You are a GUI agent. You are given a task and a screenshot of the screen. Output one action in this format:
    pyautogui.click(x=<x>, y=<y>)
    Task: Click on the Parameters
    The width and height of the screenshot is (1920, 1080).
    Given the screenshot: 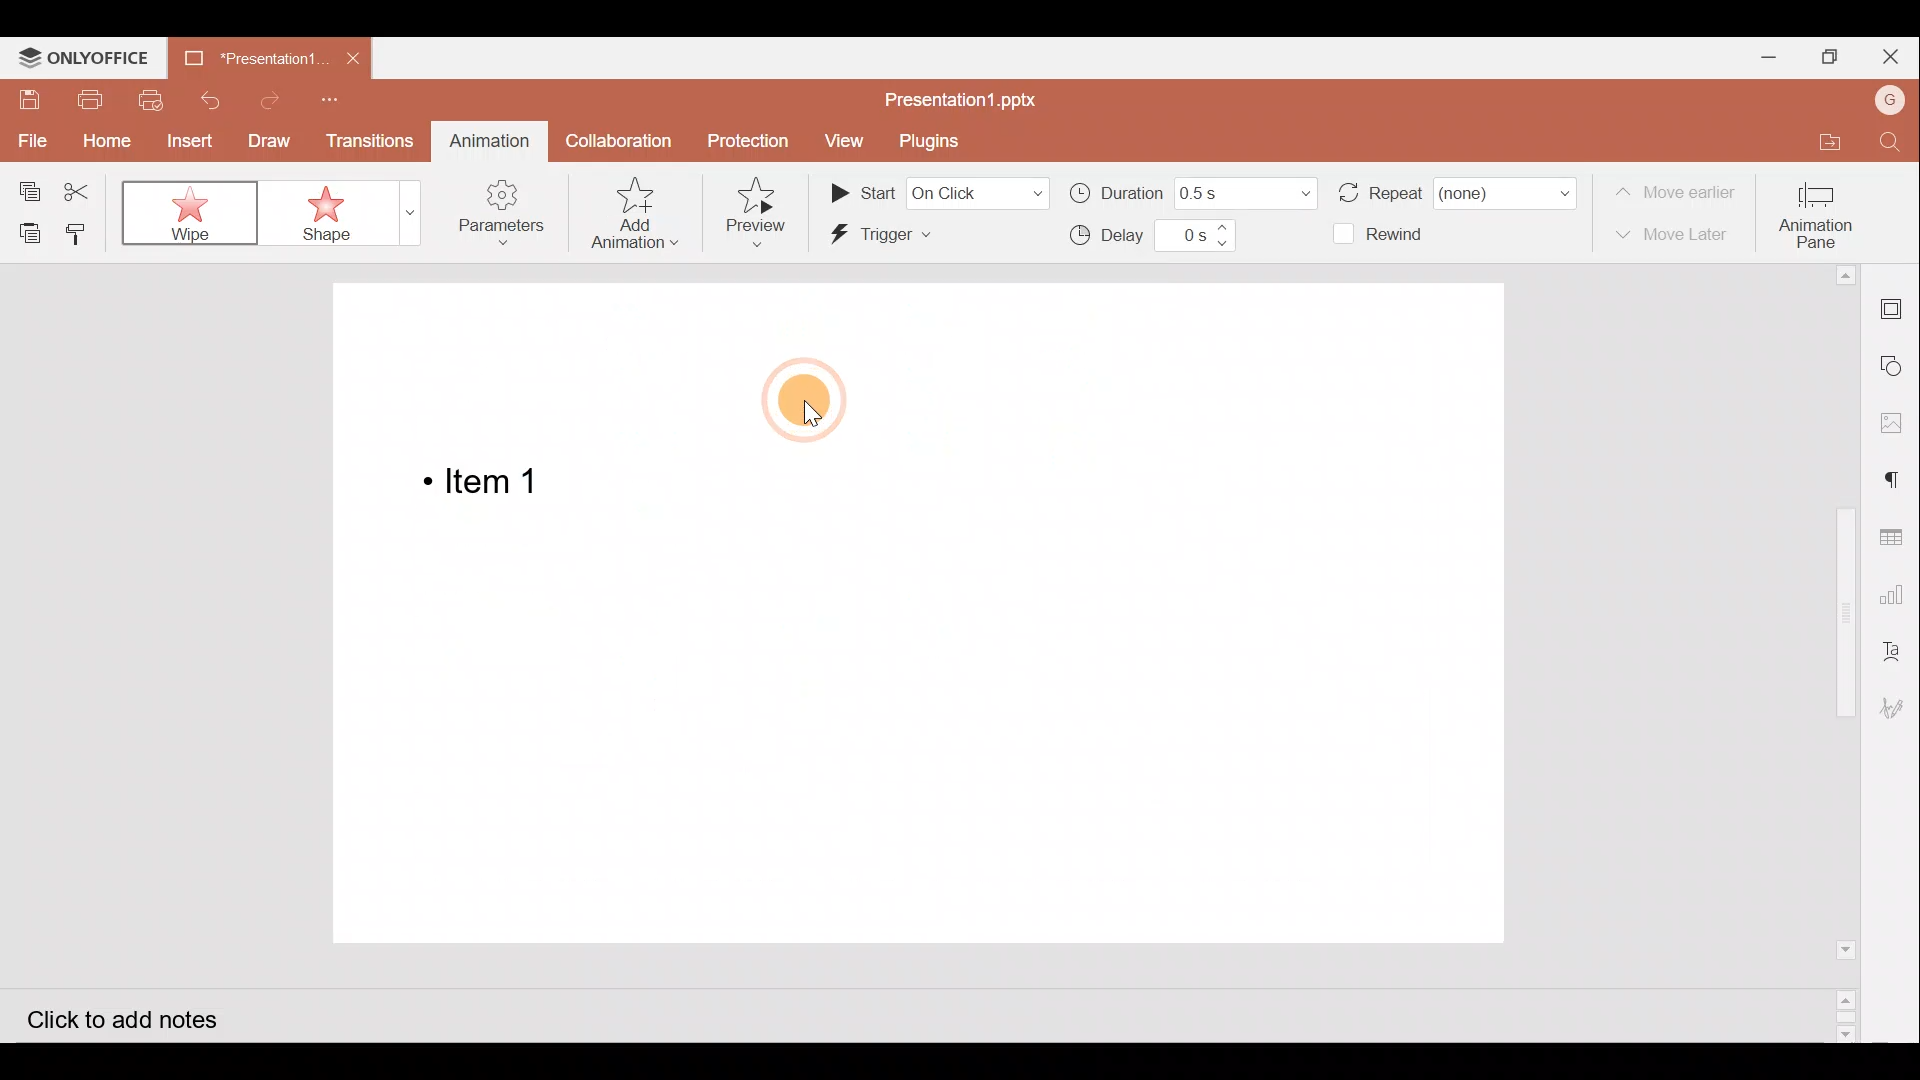 What is the action you would take?
    pyautogui.click(x=508, y=214)
    